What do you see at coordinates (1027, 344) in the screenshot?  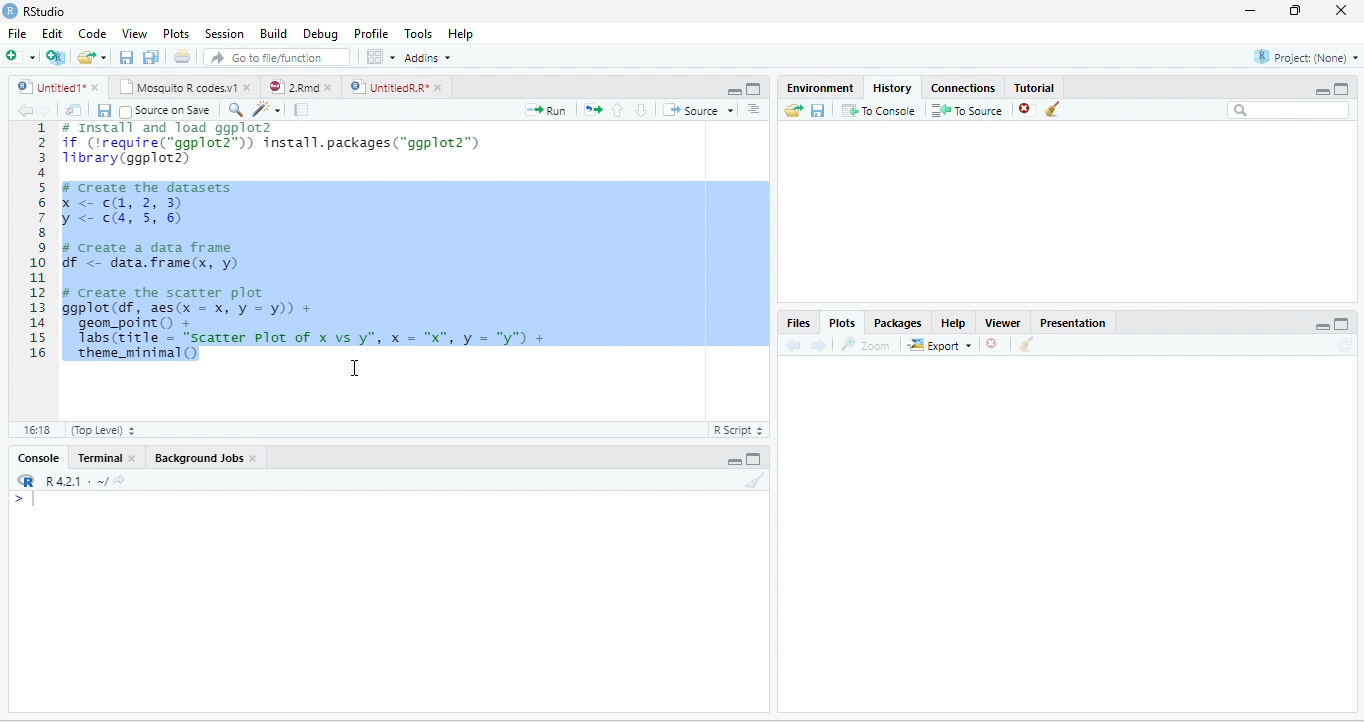 I see `Clear all plots` at bounding box center [1027, 344].